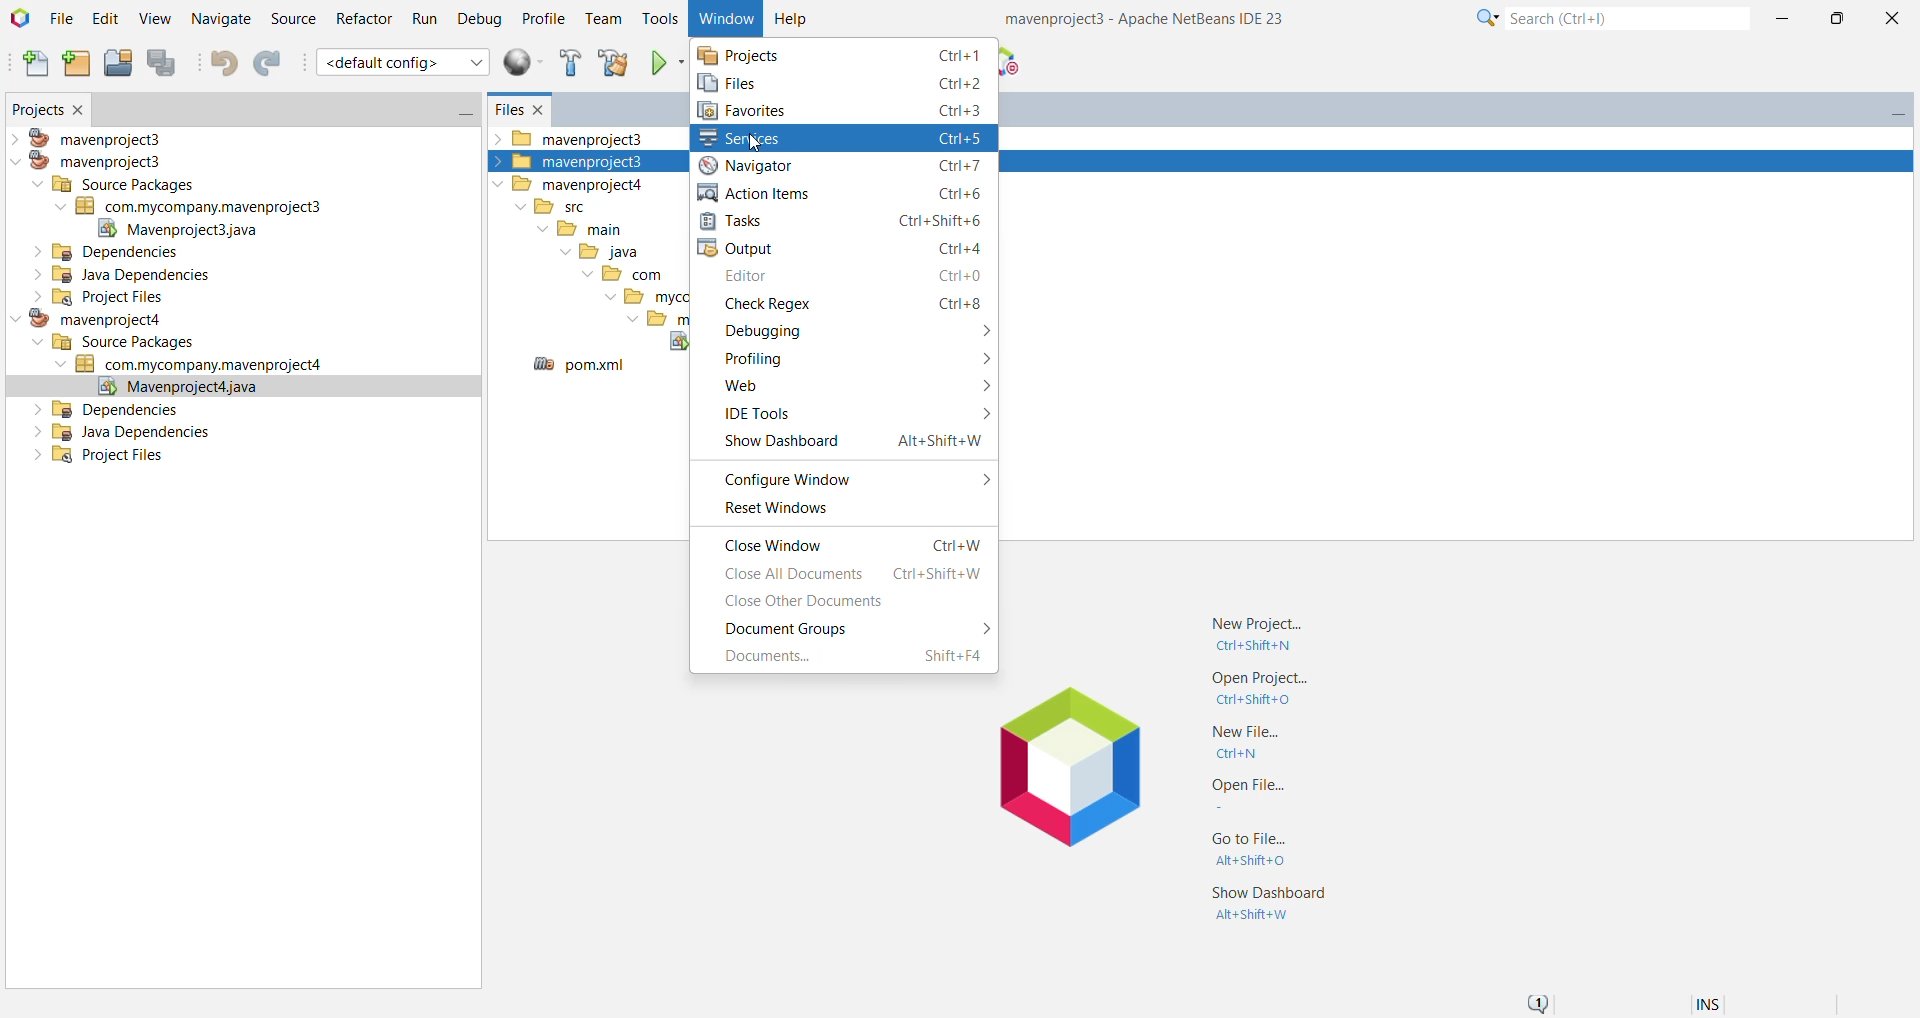  I want to click on Reset Windows, so click(775, 510).